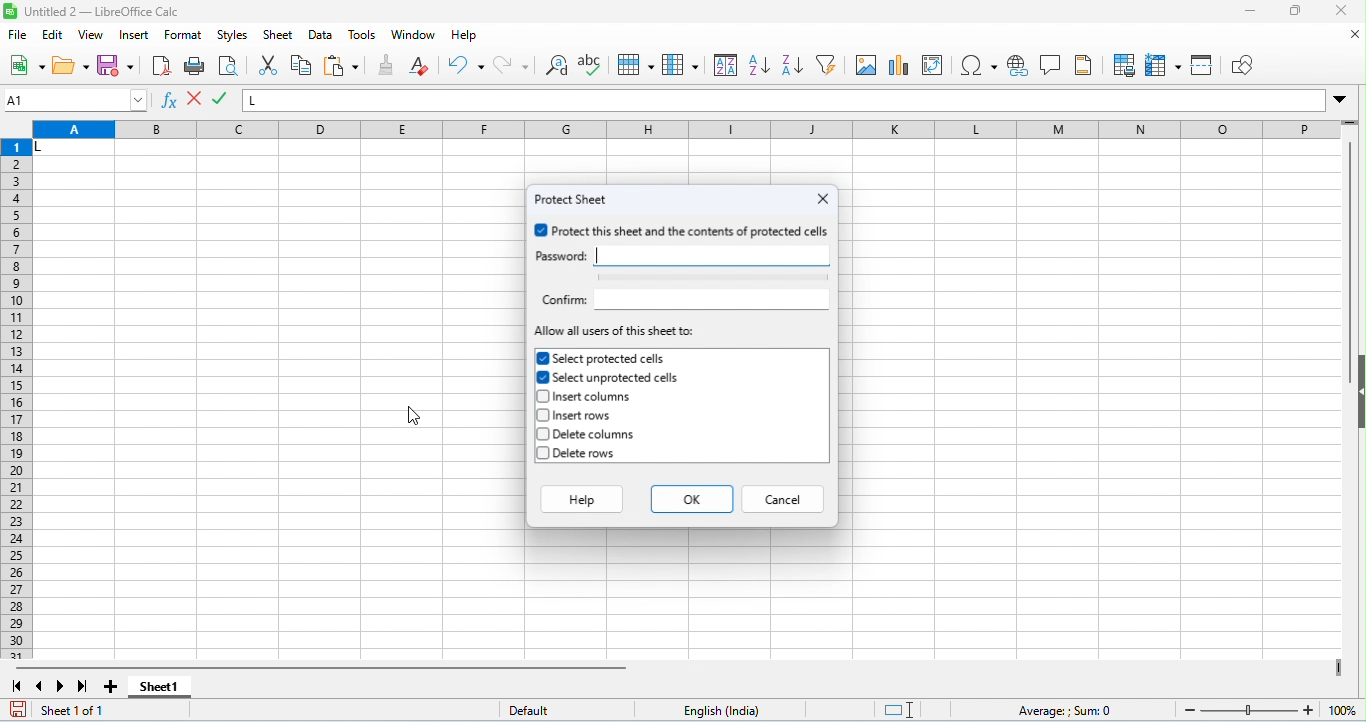 The image size is (1366, 722). Describe the element at coordinates (364, 35) in the screenshot. I see `tools` at that location.